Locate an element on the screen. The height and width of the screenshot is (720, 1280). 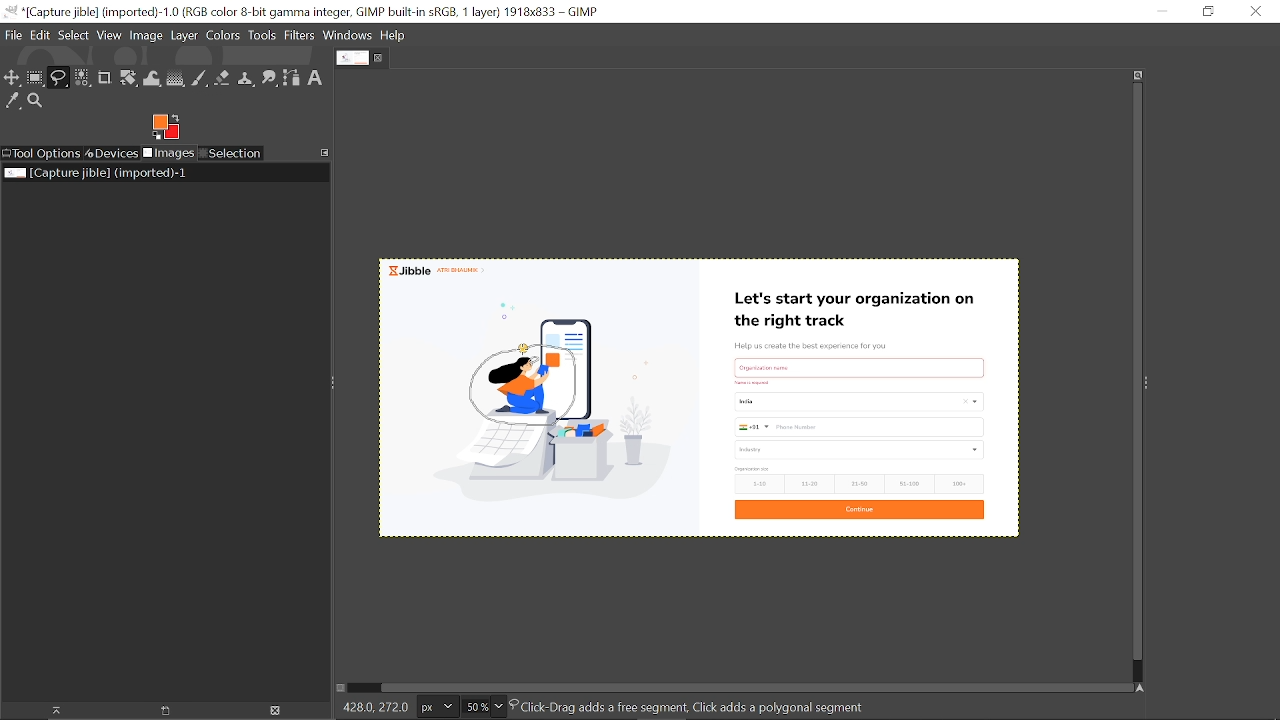
Devices is located at coordinates (112, 152).